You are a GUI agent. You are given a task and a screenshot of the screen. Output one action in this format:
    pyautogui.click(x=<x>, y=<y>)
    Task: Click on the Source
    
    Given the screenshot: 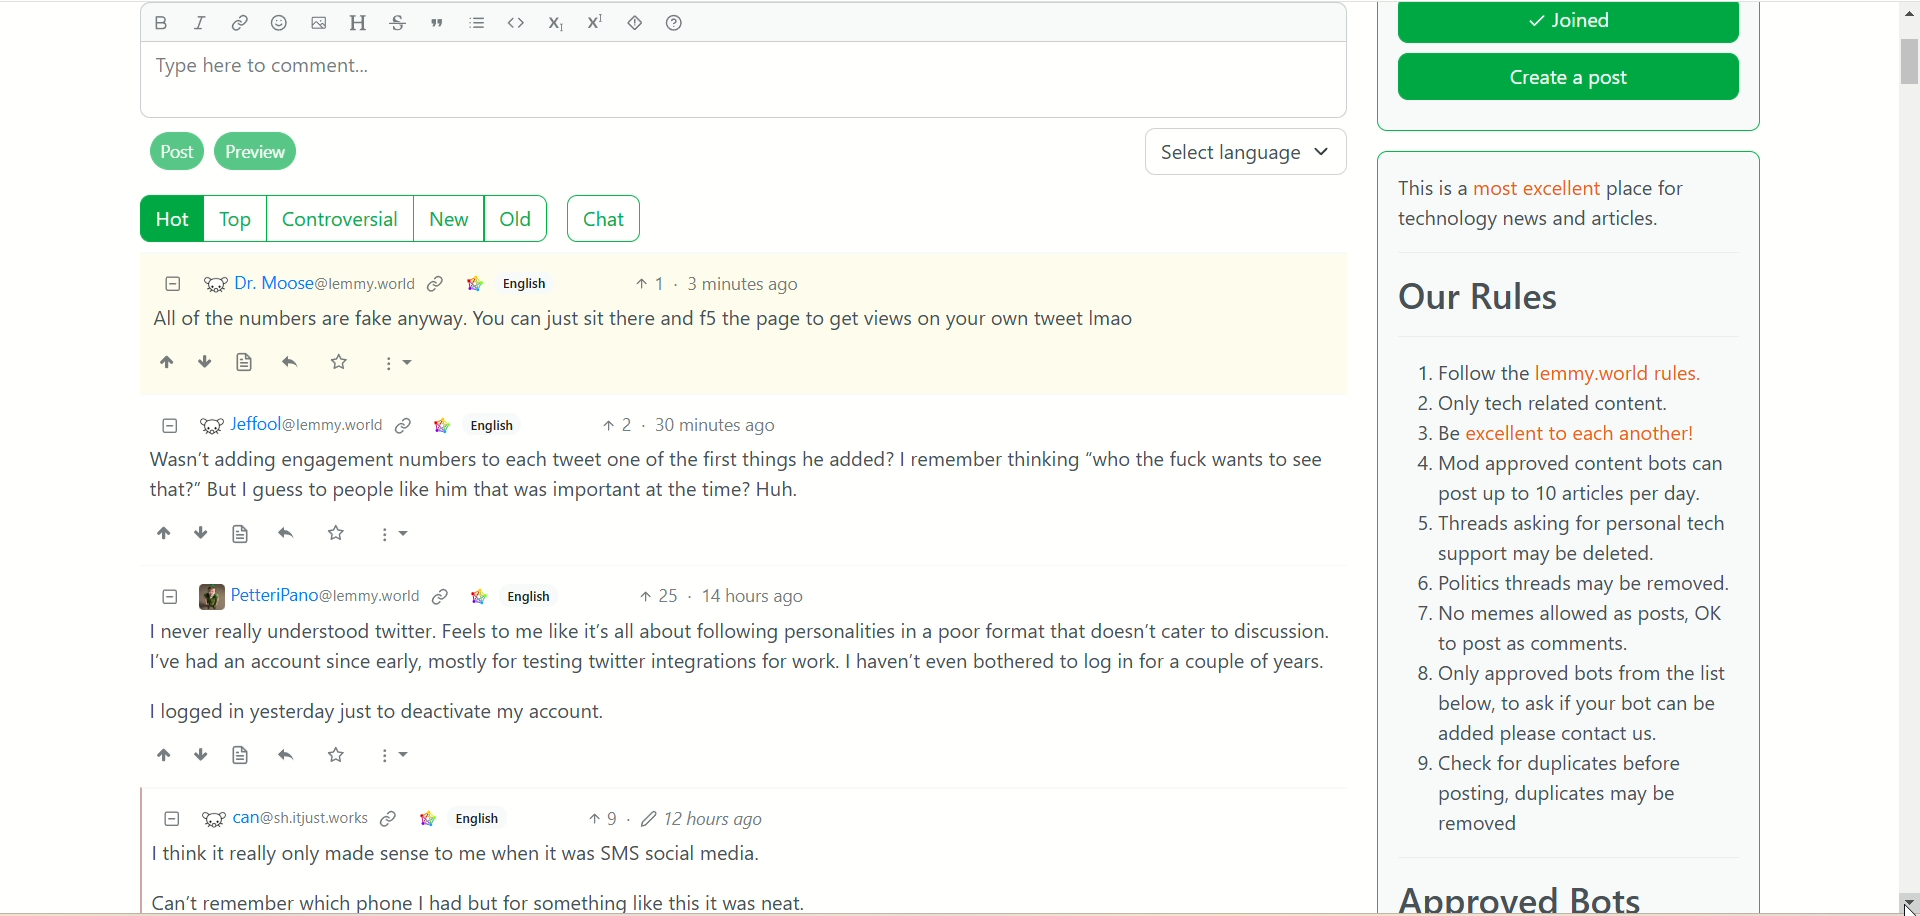 What is the action you would take?
    pyautogui.click(x=242, y=535)
    